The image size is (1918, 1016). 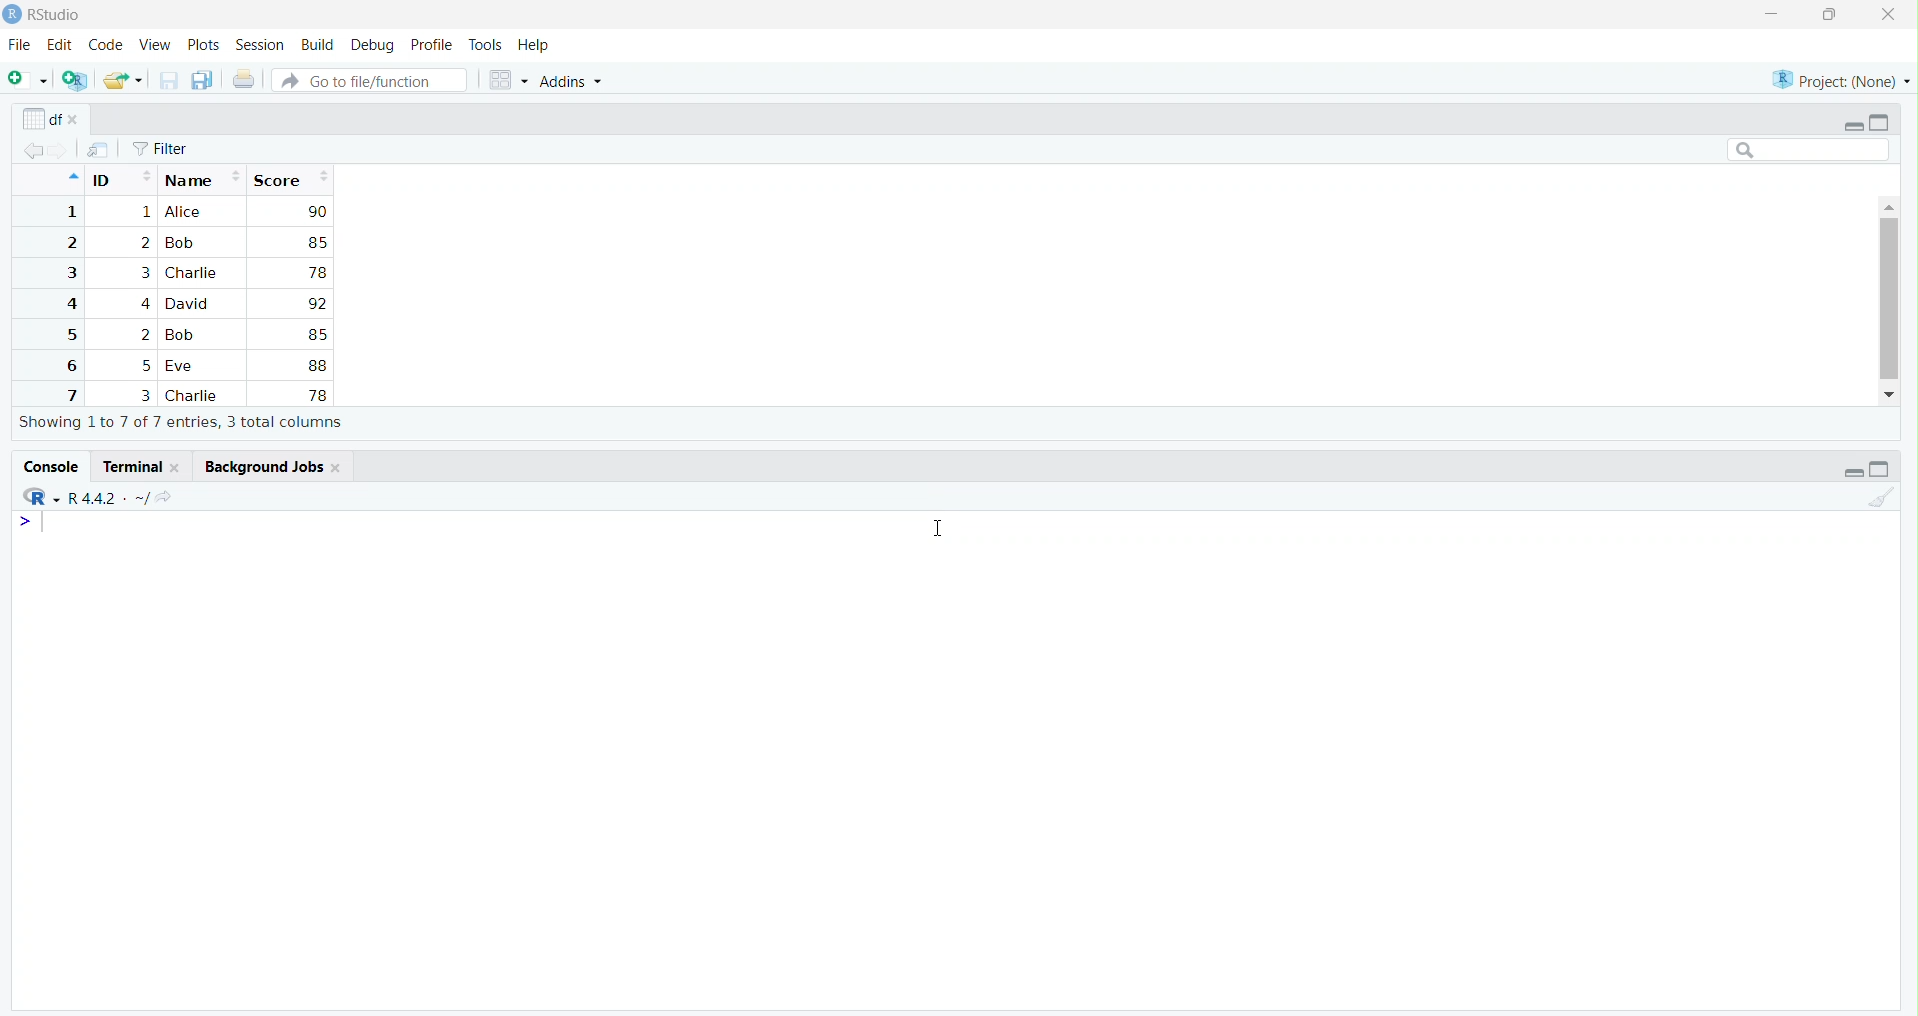 I want to click on file search, so click(x=372, y=79).